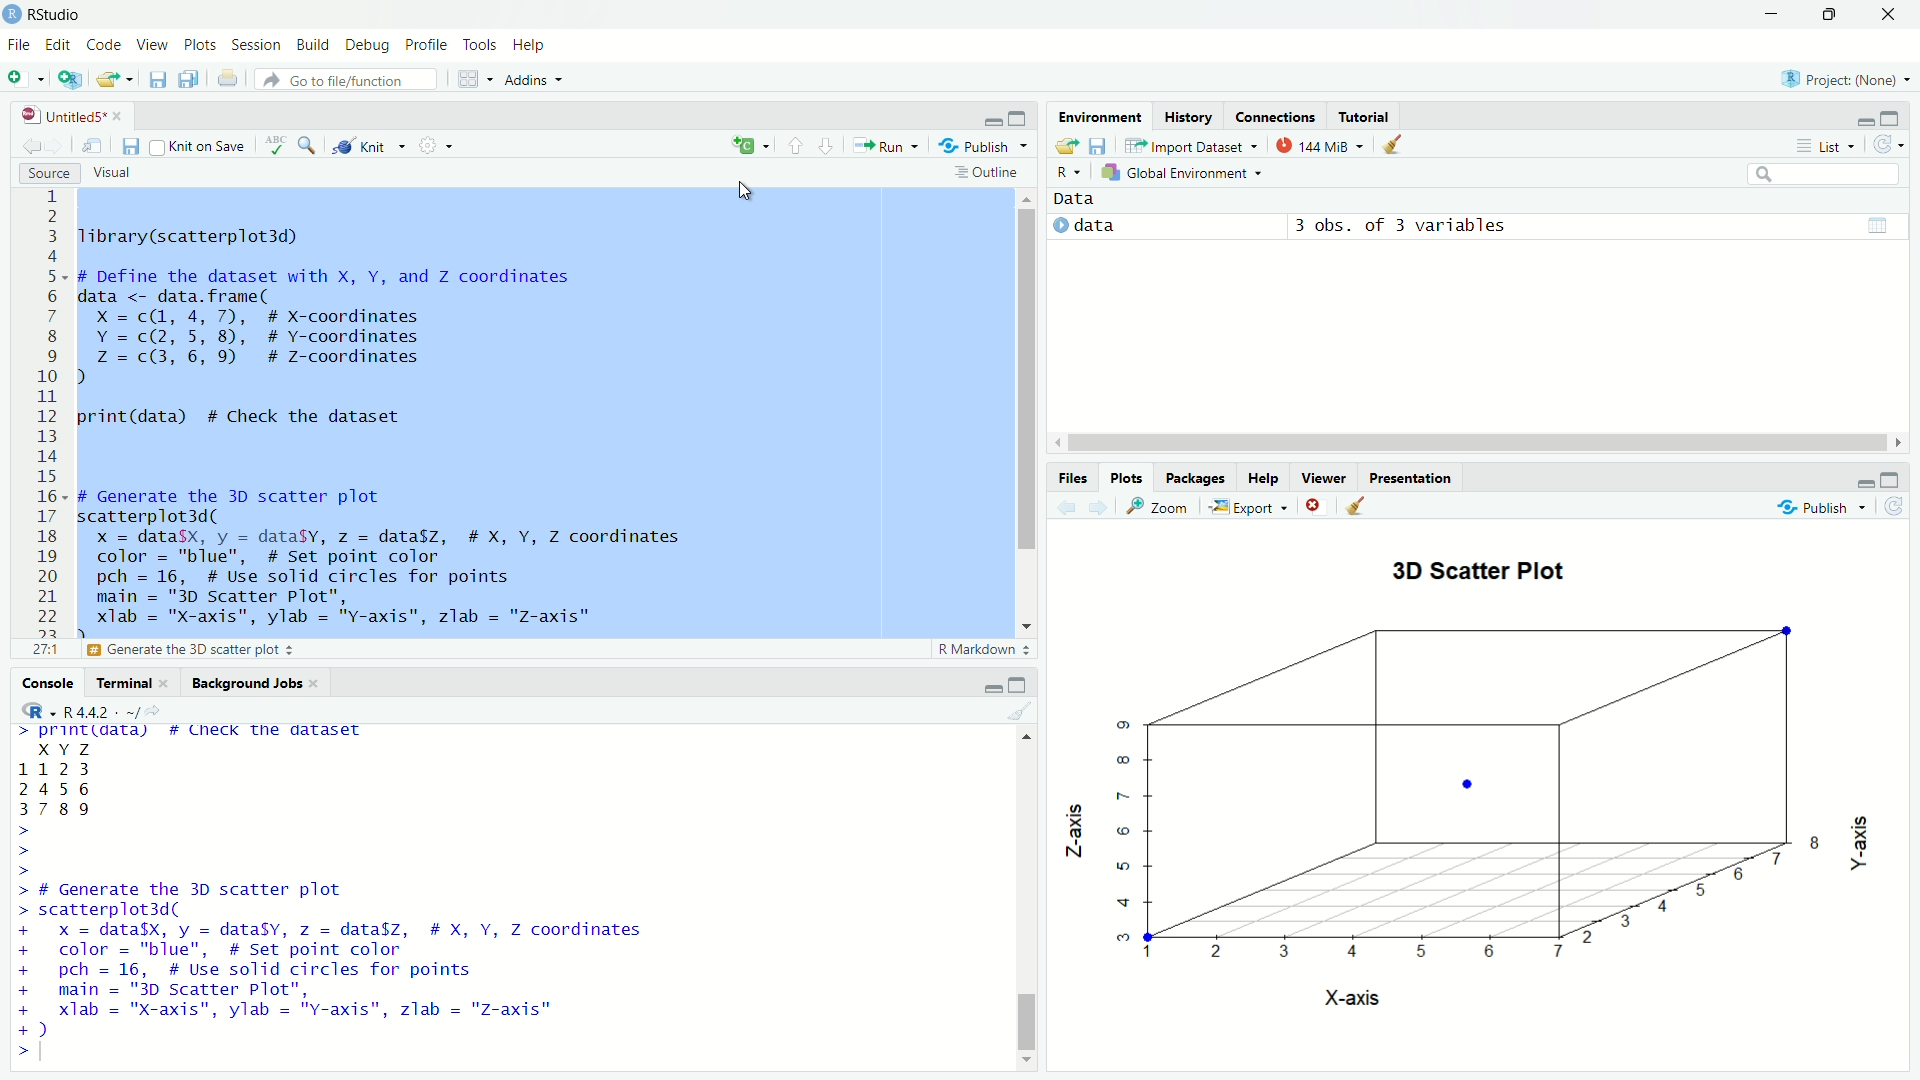 The width and height of the screenshot is (1920, 1080). I want to click on 144 MiB, so click(1319, 146).